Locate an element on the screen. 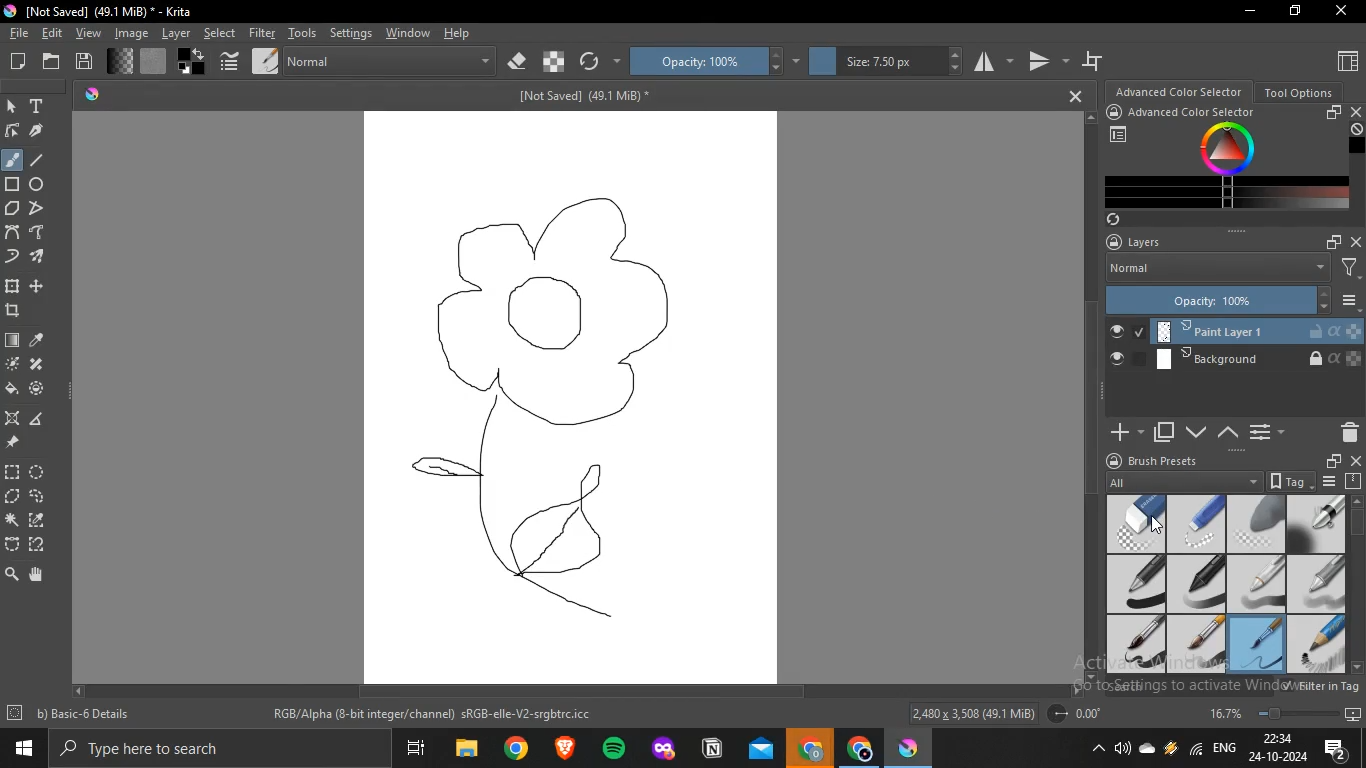 The width and height of the screenshot is (1366, 768). Application is located at coordinates (516, 749).